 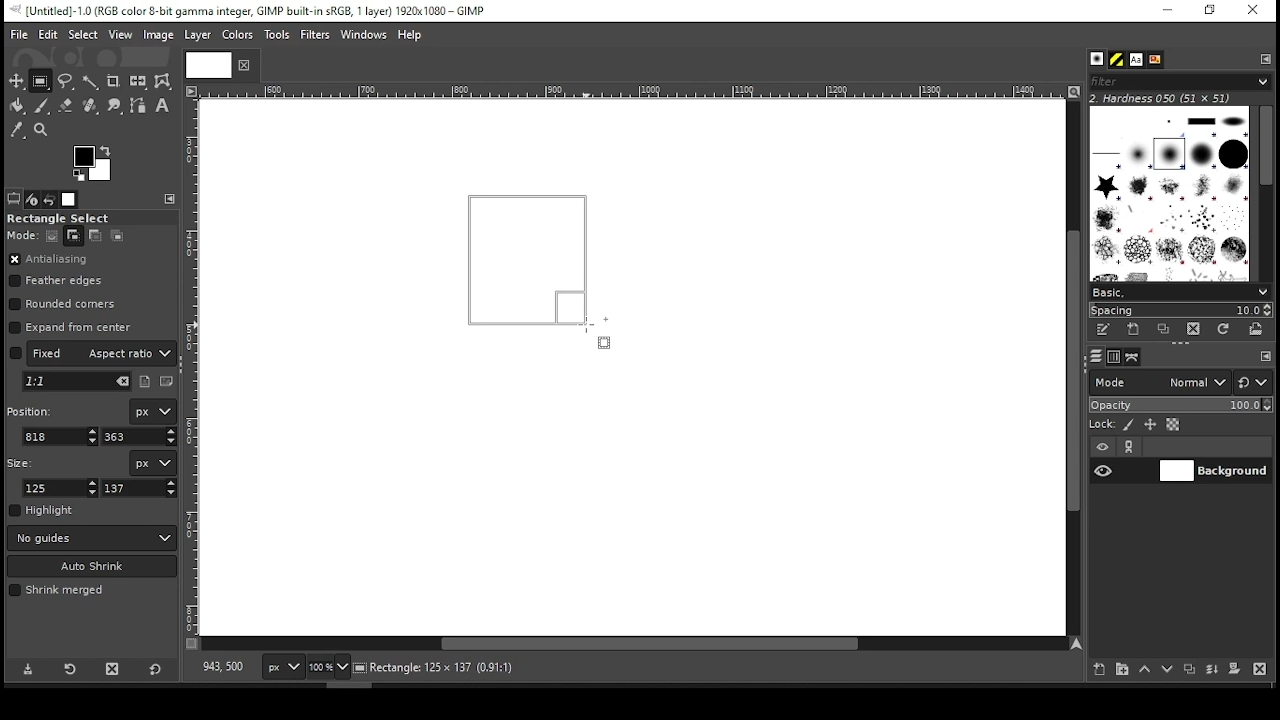 What do you see at coordinates (14, 198) in the screenshot?
I see `tool options` at bounding box center [14, 198].